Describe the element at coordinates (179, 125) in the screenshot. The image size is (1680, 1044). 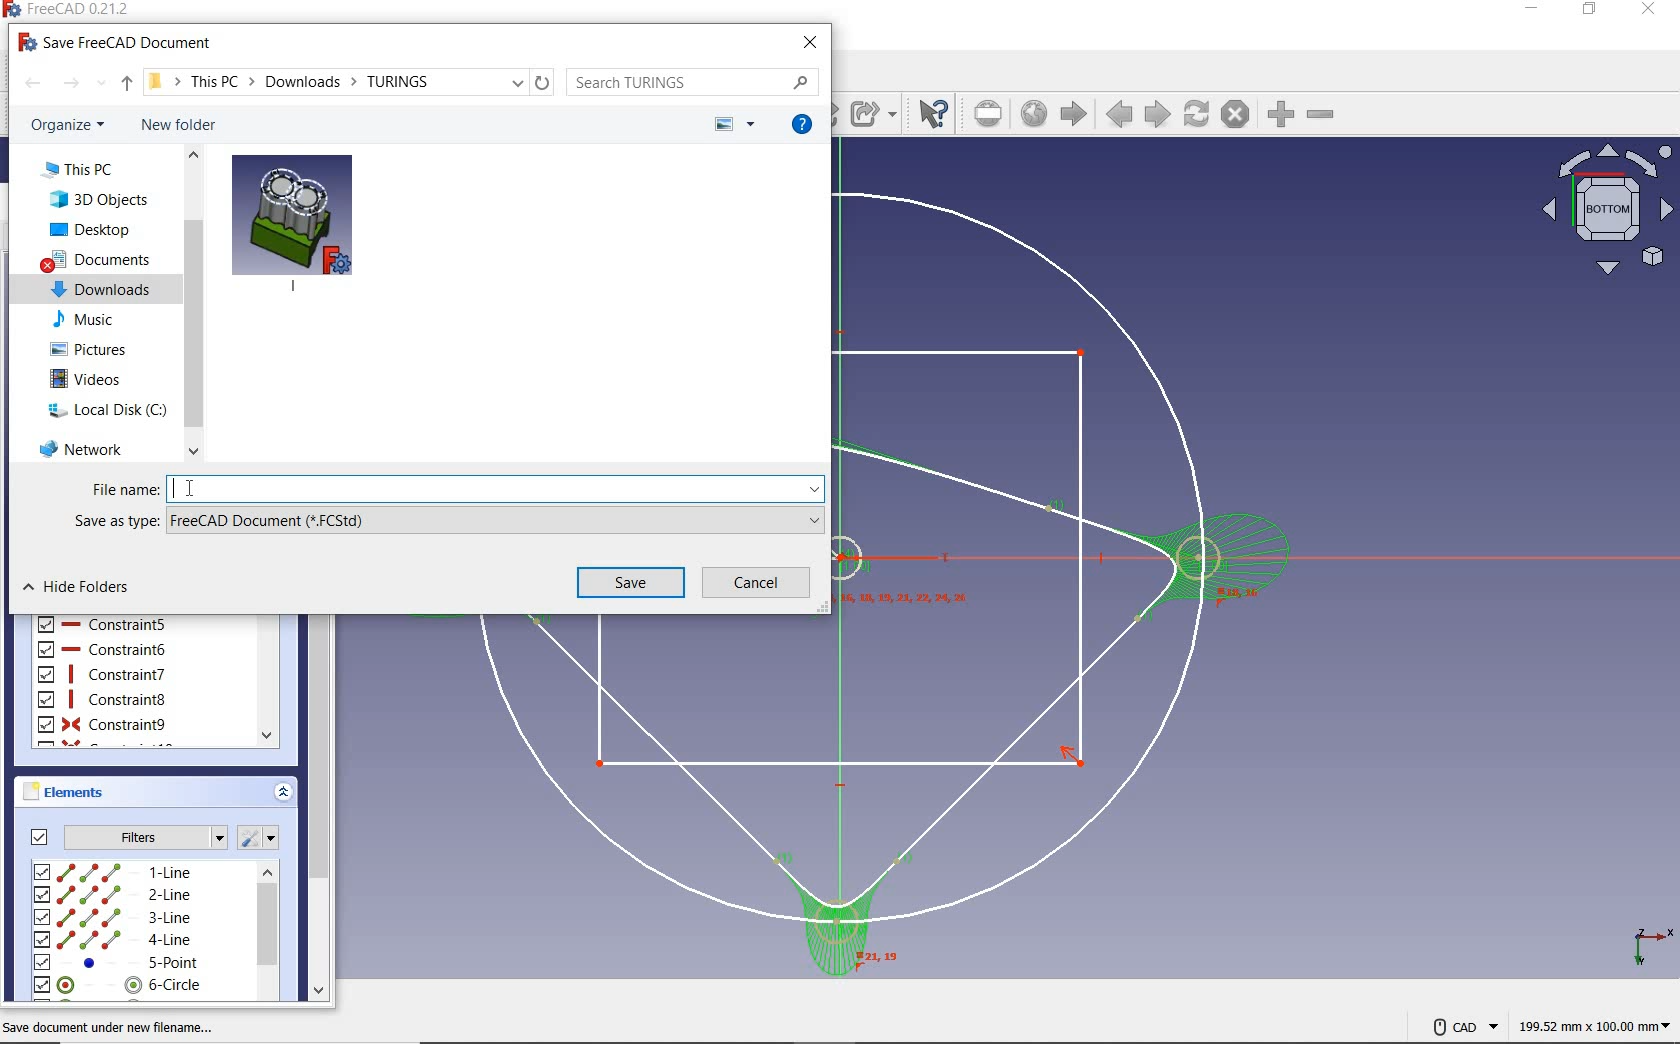
I see `new folder` at that location.